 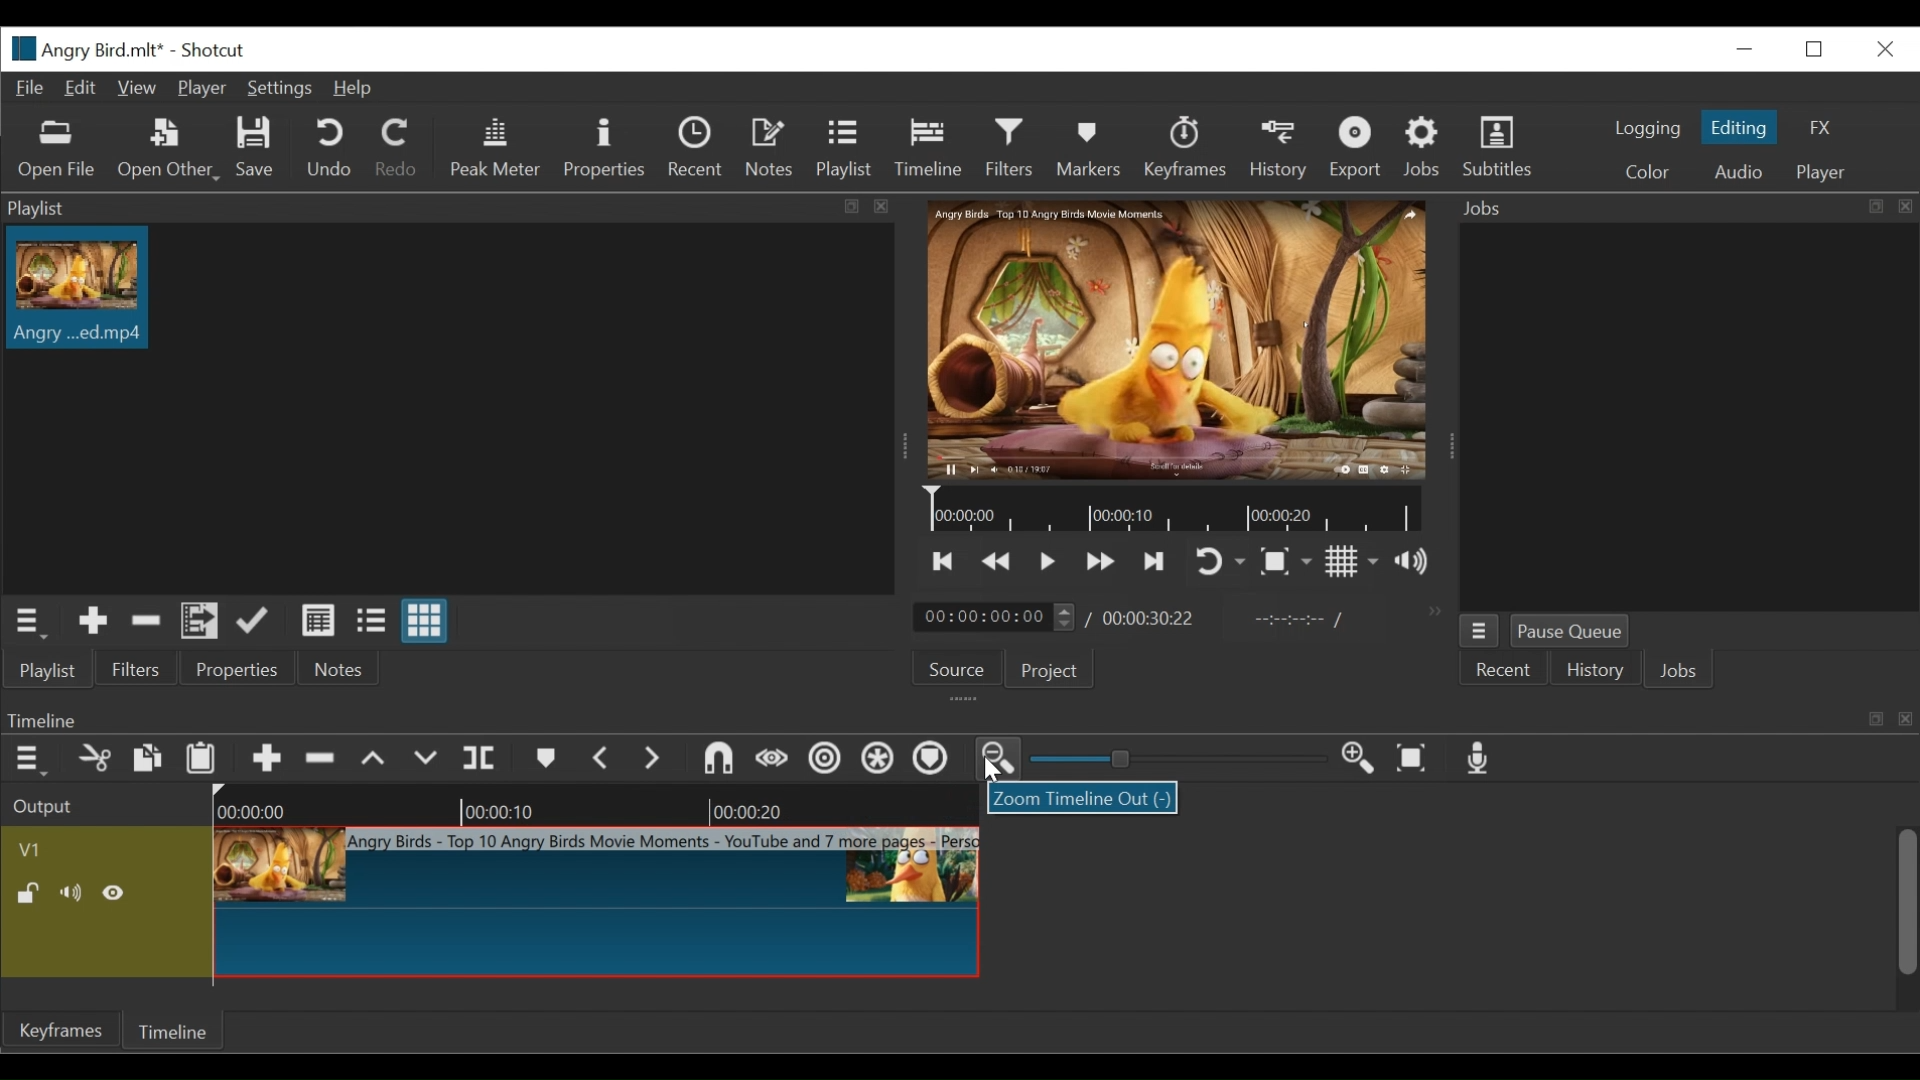 What do you see at coordinates (546, 761) in the screenshot?
I see `bookmark` at bounding box center [546, 761].